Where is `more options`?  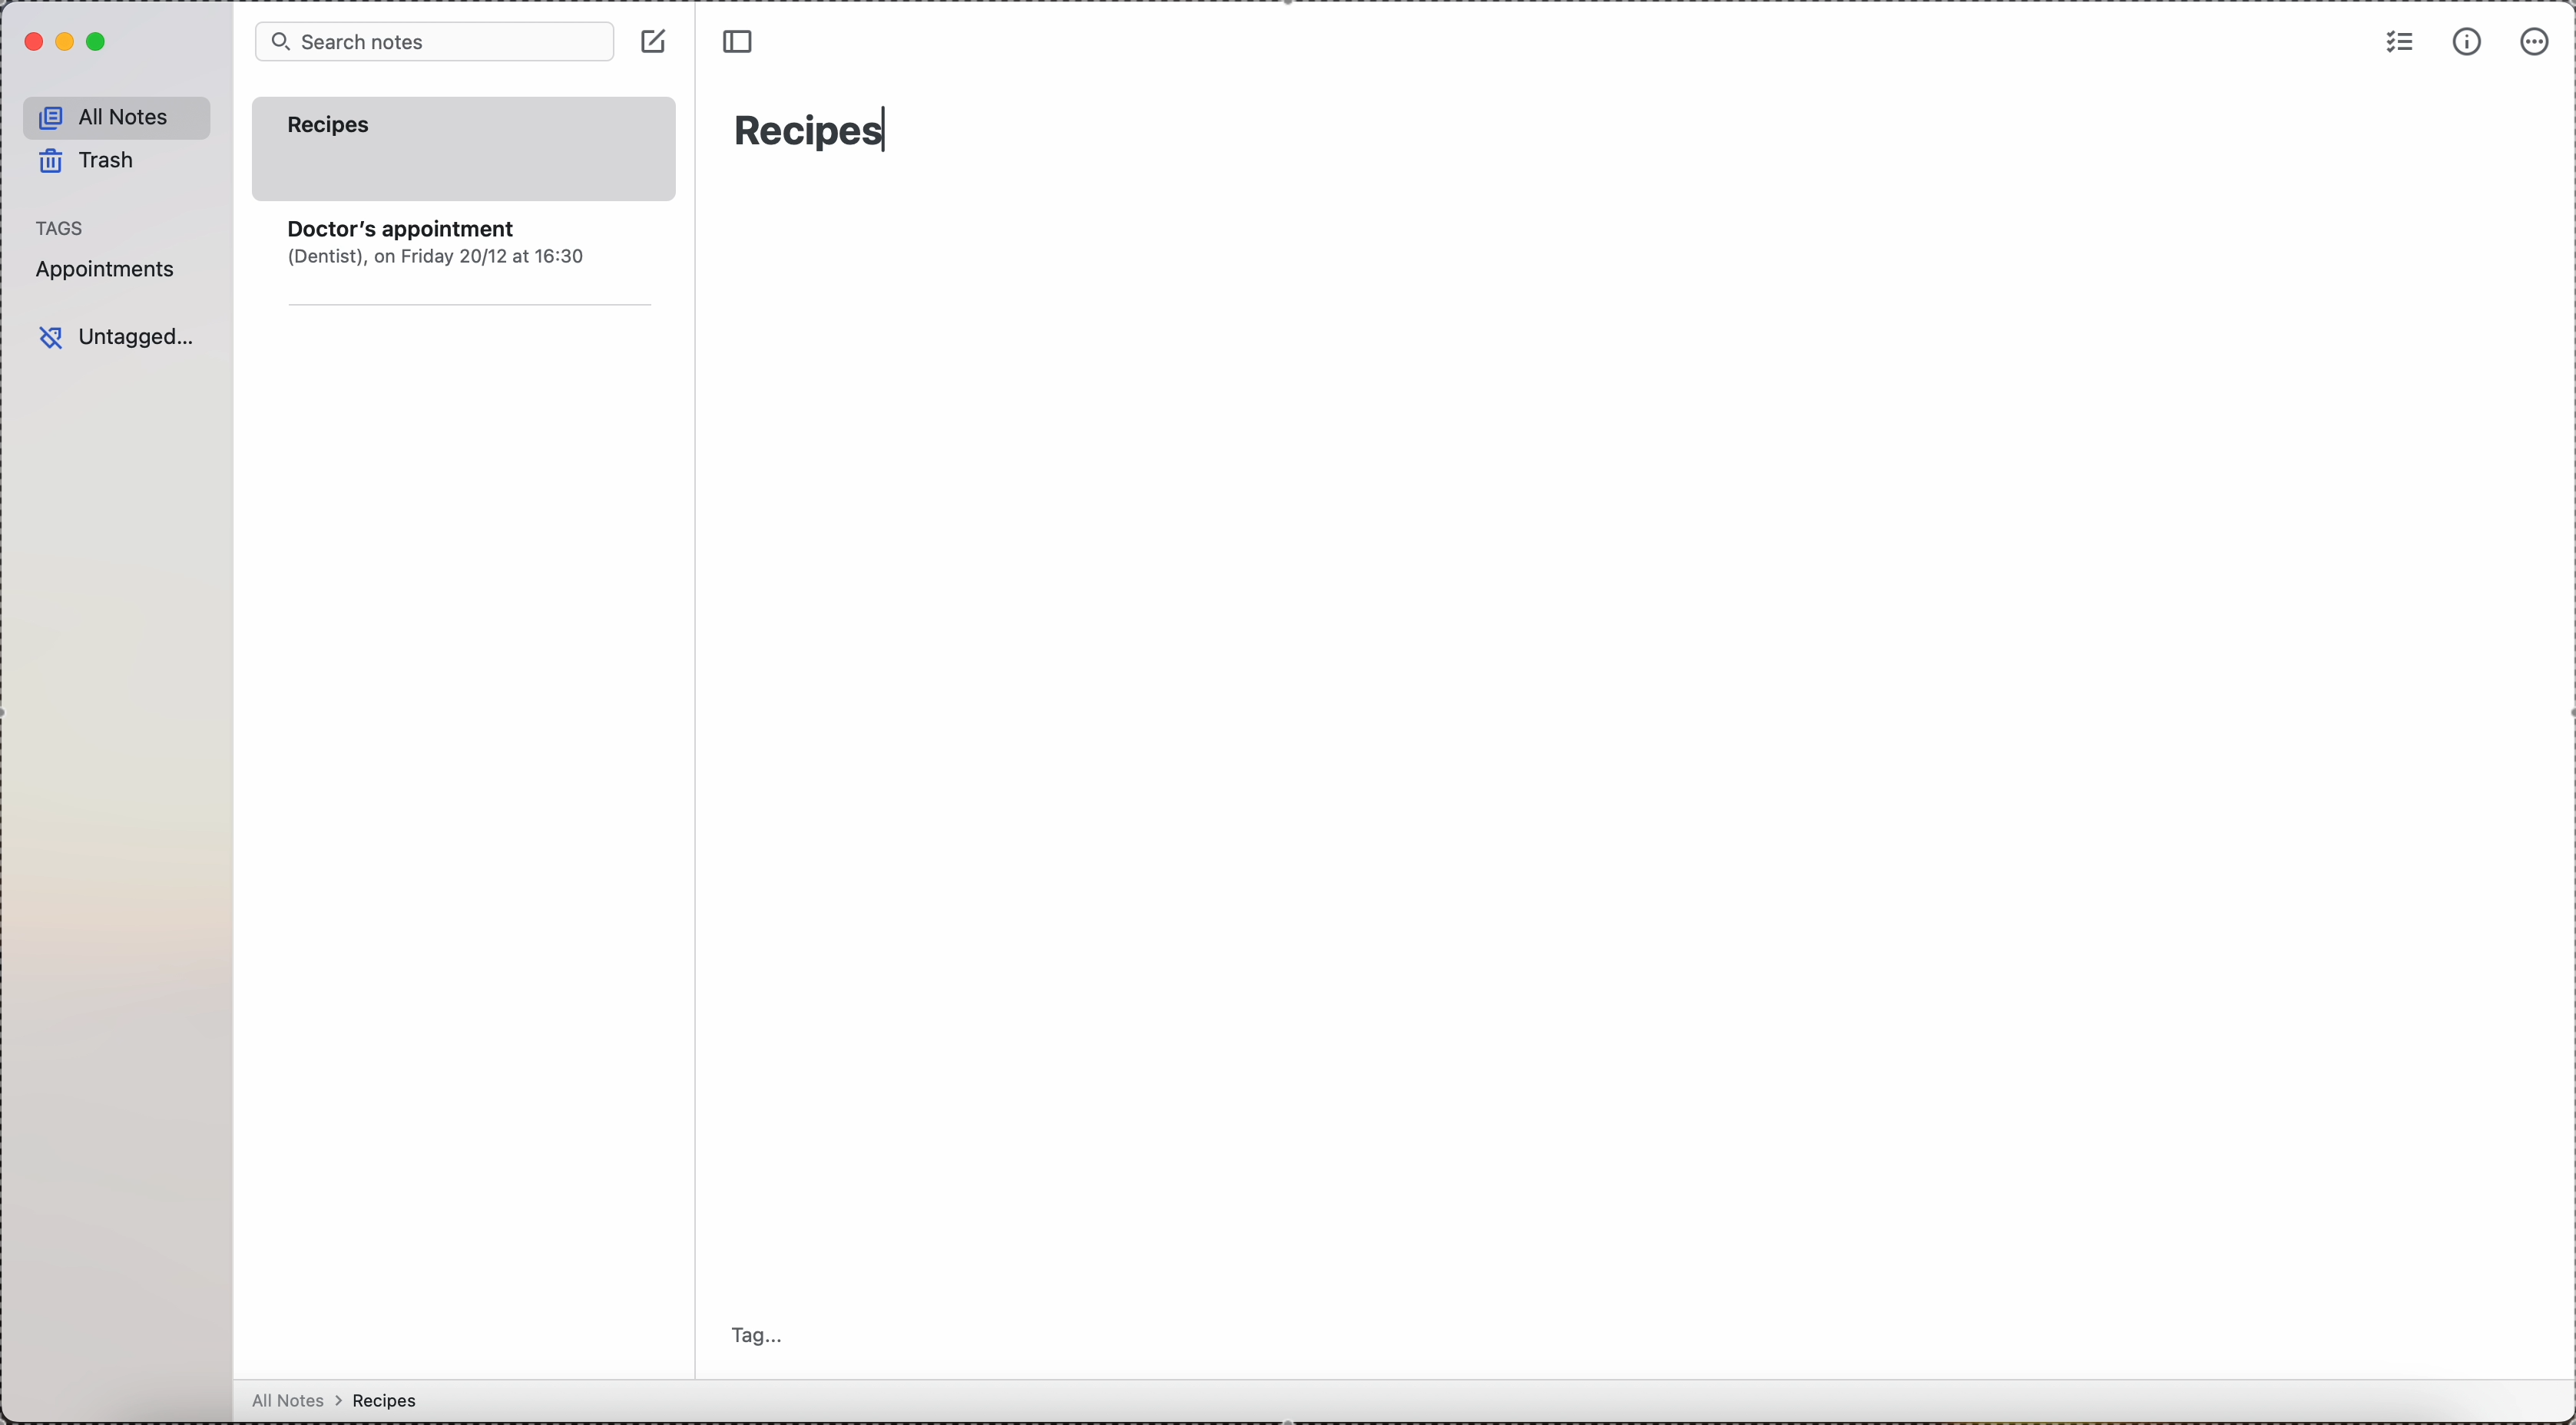
more options is located at coordinates (2532, 43).